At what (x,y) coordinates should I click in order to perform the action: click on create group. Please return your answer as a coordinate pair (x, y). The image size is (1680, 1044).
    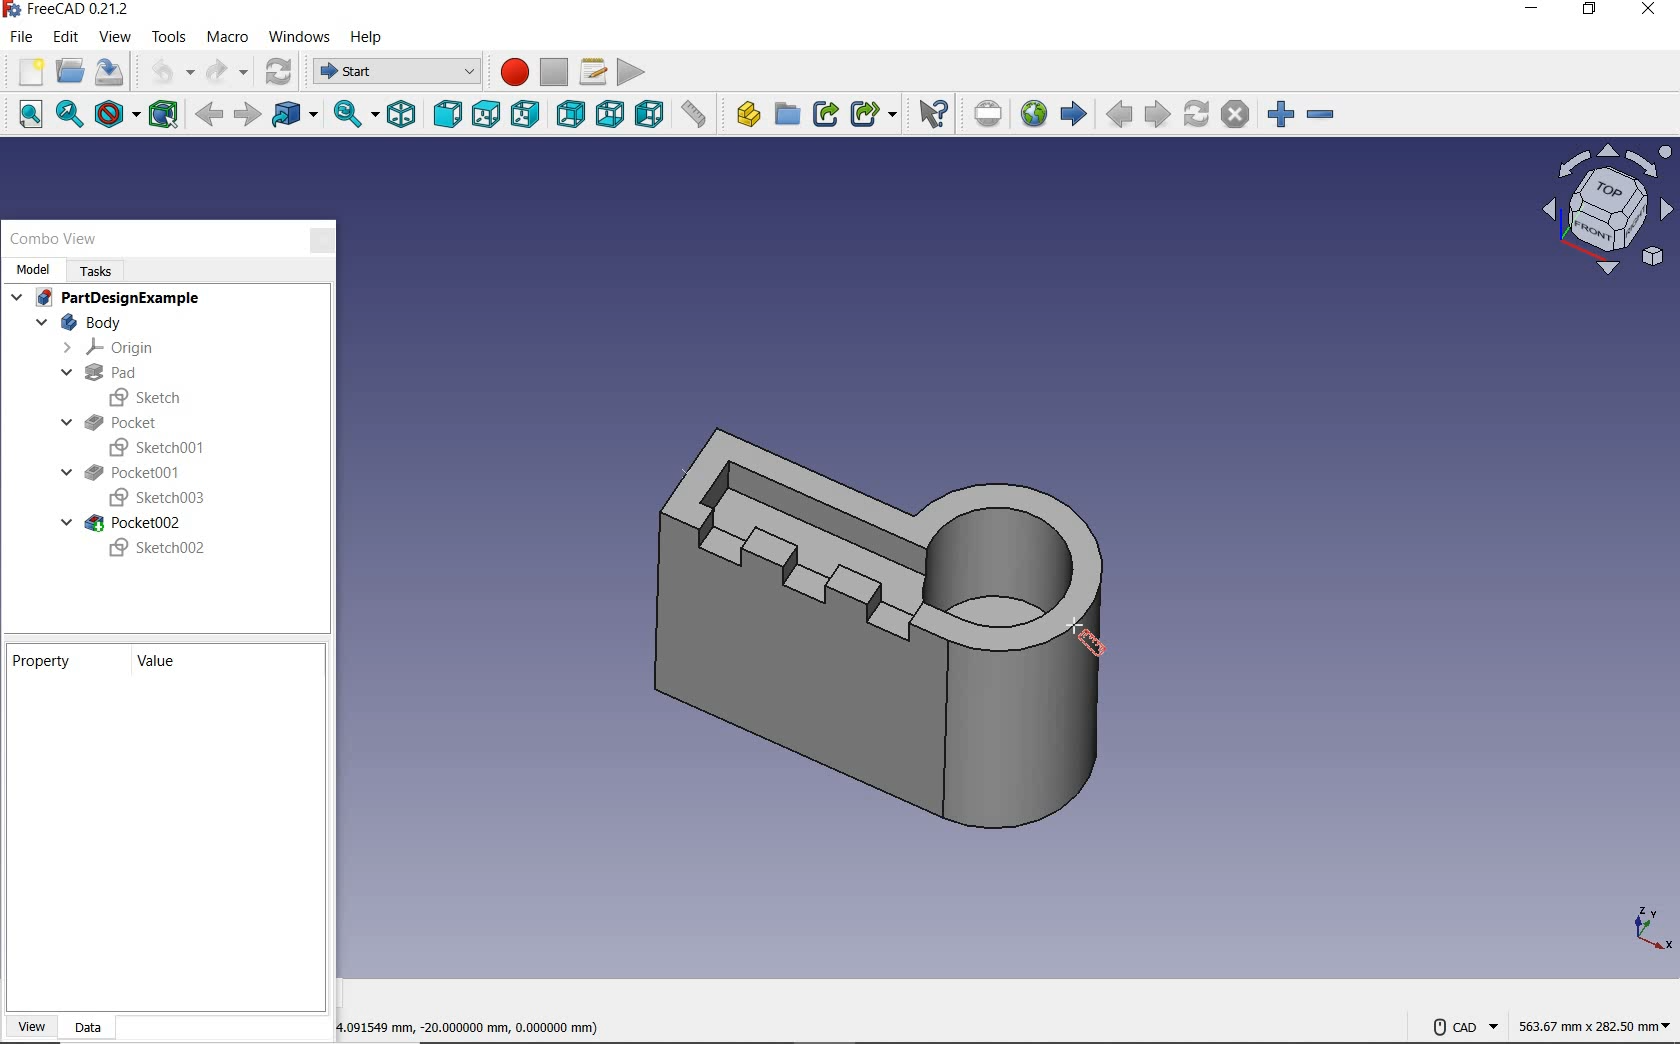
    Looking at the image, I should click on (786, 116).